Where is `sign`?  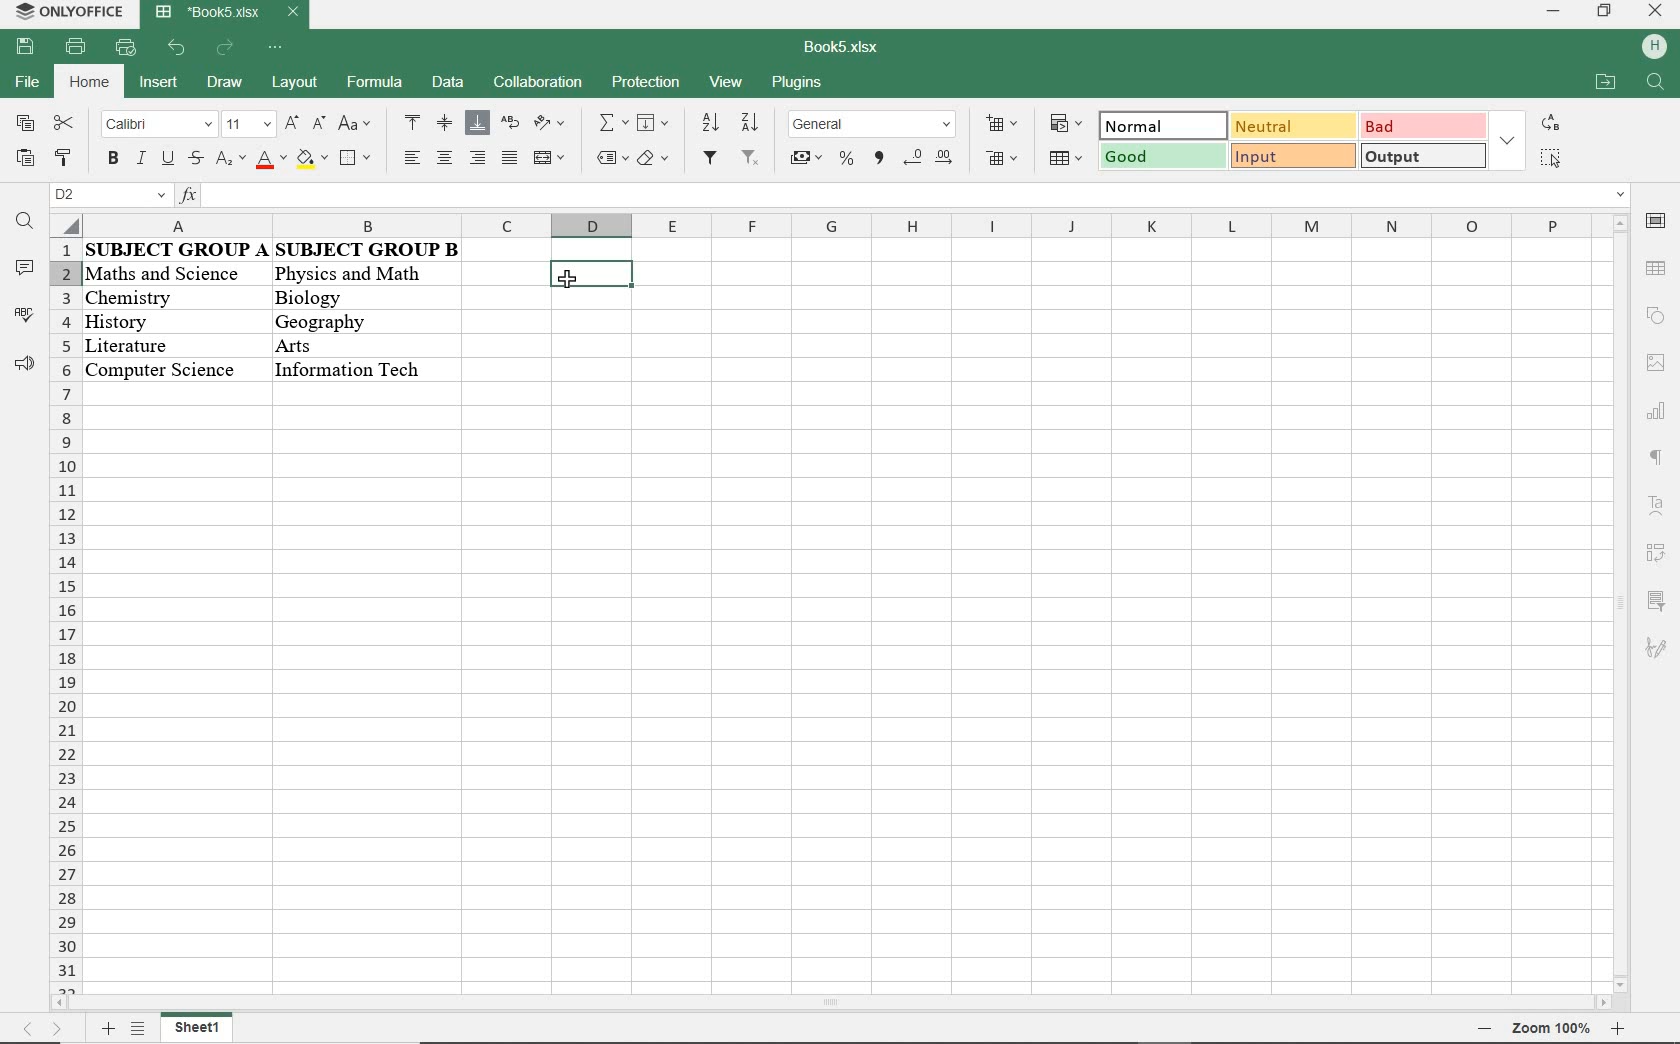
sign is located at coordinates (1661, 604).